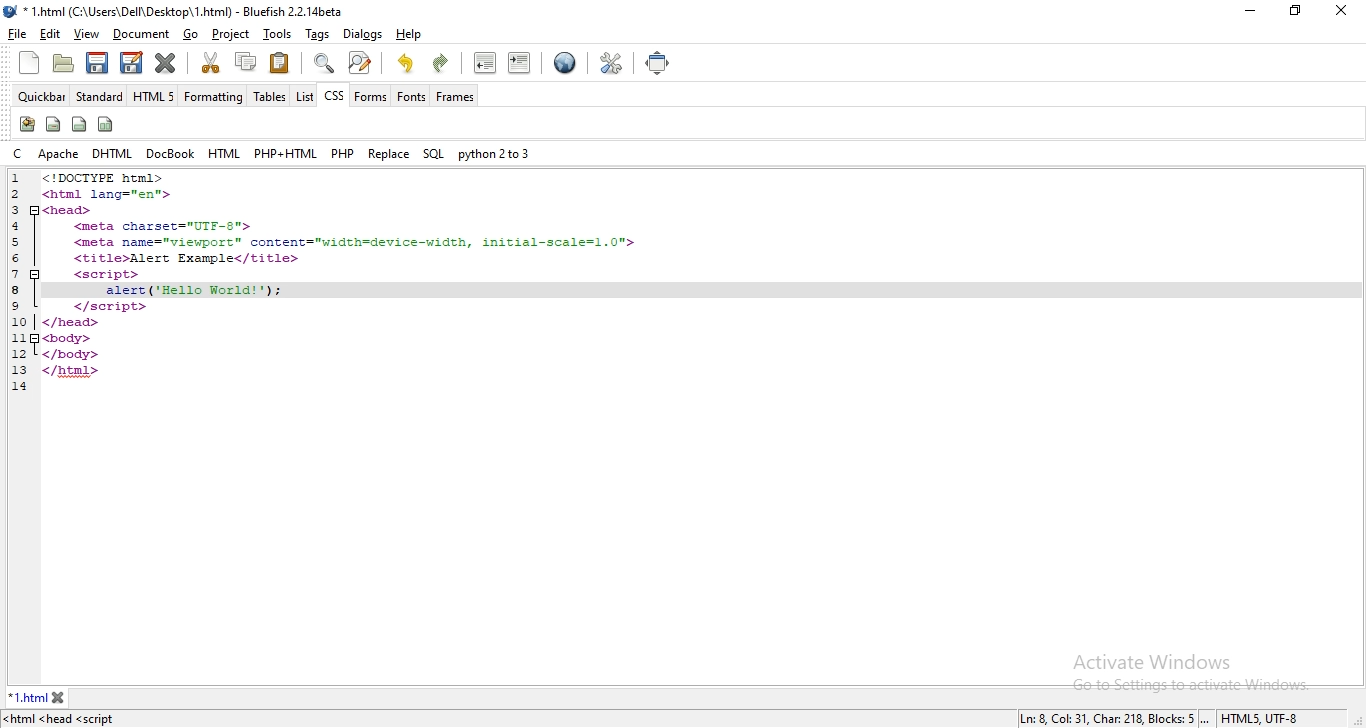  What do you see at coordinates (29, 62) in the screenshot?
I see `new file` at bounding box center [29, 62].